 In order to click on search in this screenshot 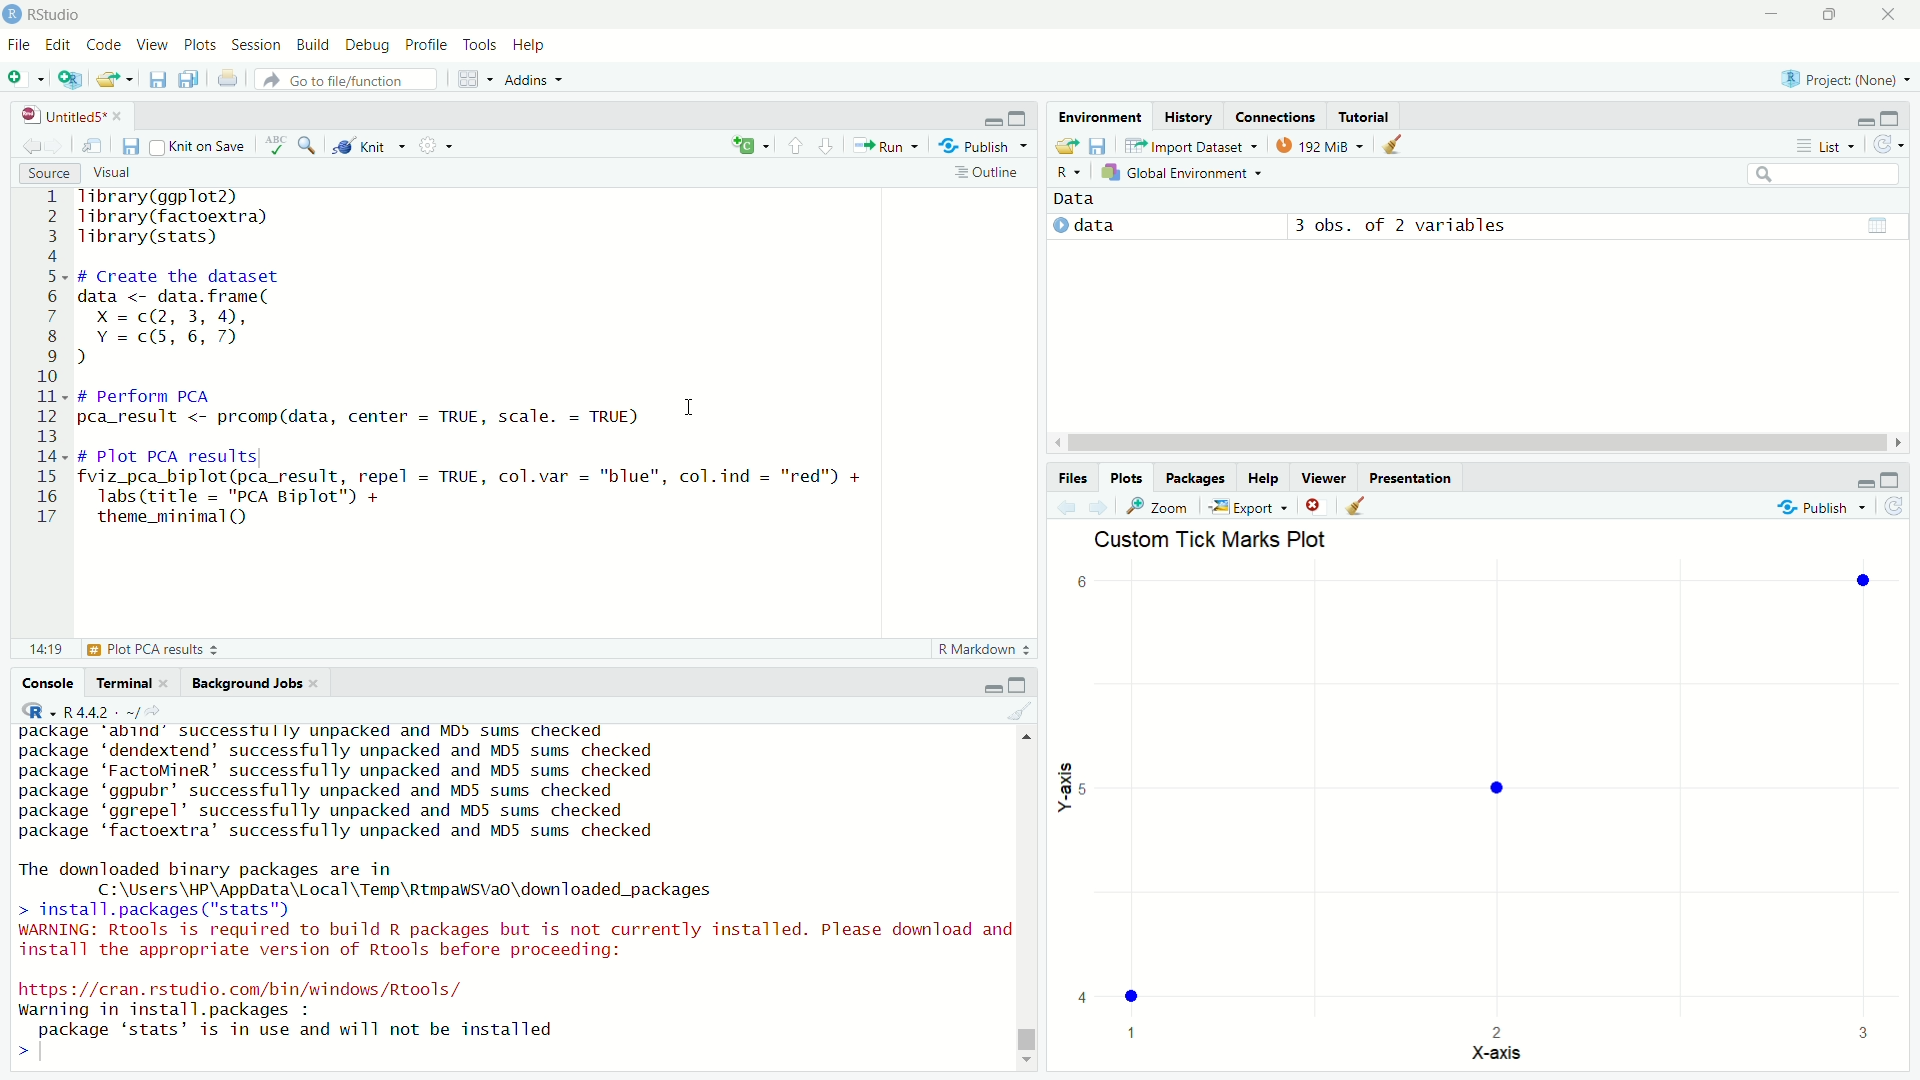, I will do `click(1826, 174)`.